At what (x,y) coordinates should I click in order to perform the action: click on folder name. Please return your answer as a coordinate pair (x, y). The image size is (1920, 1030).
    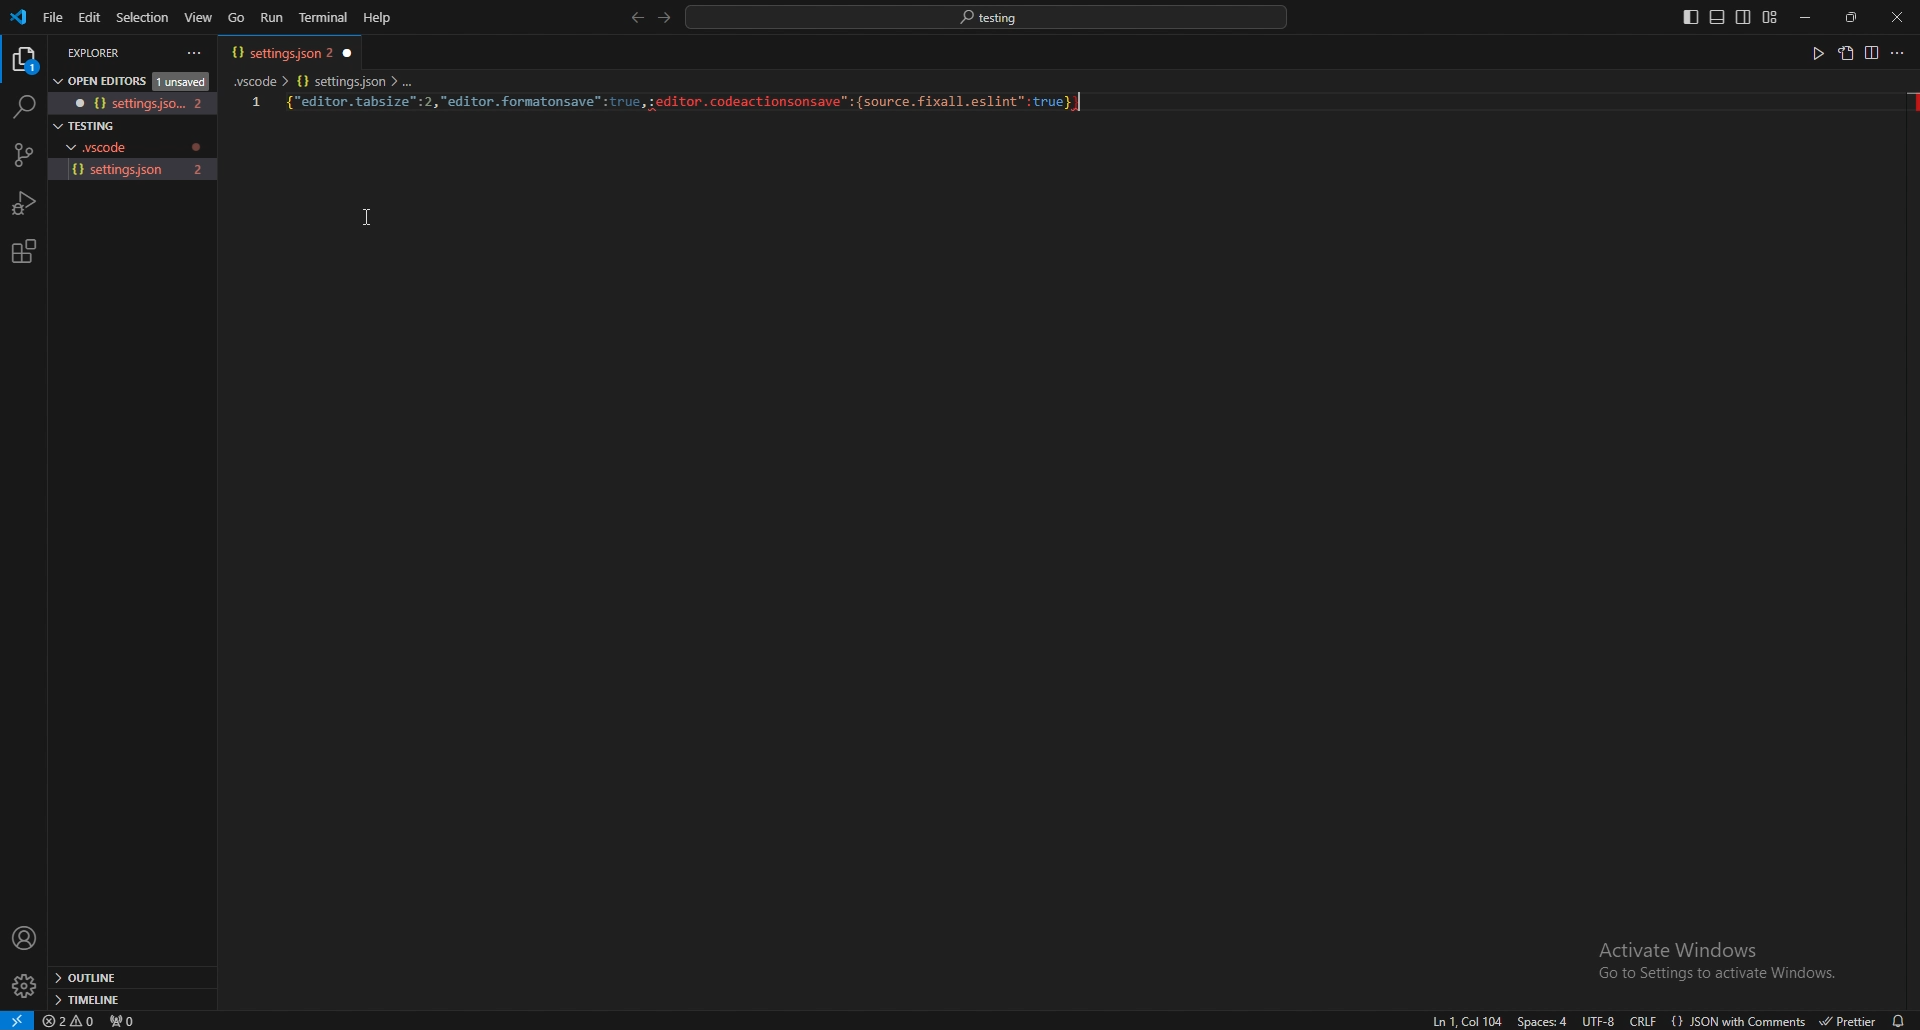
    Looking at the image, I should click on (89, 127).